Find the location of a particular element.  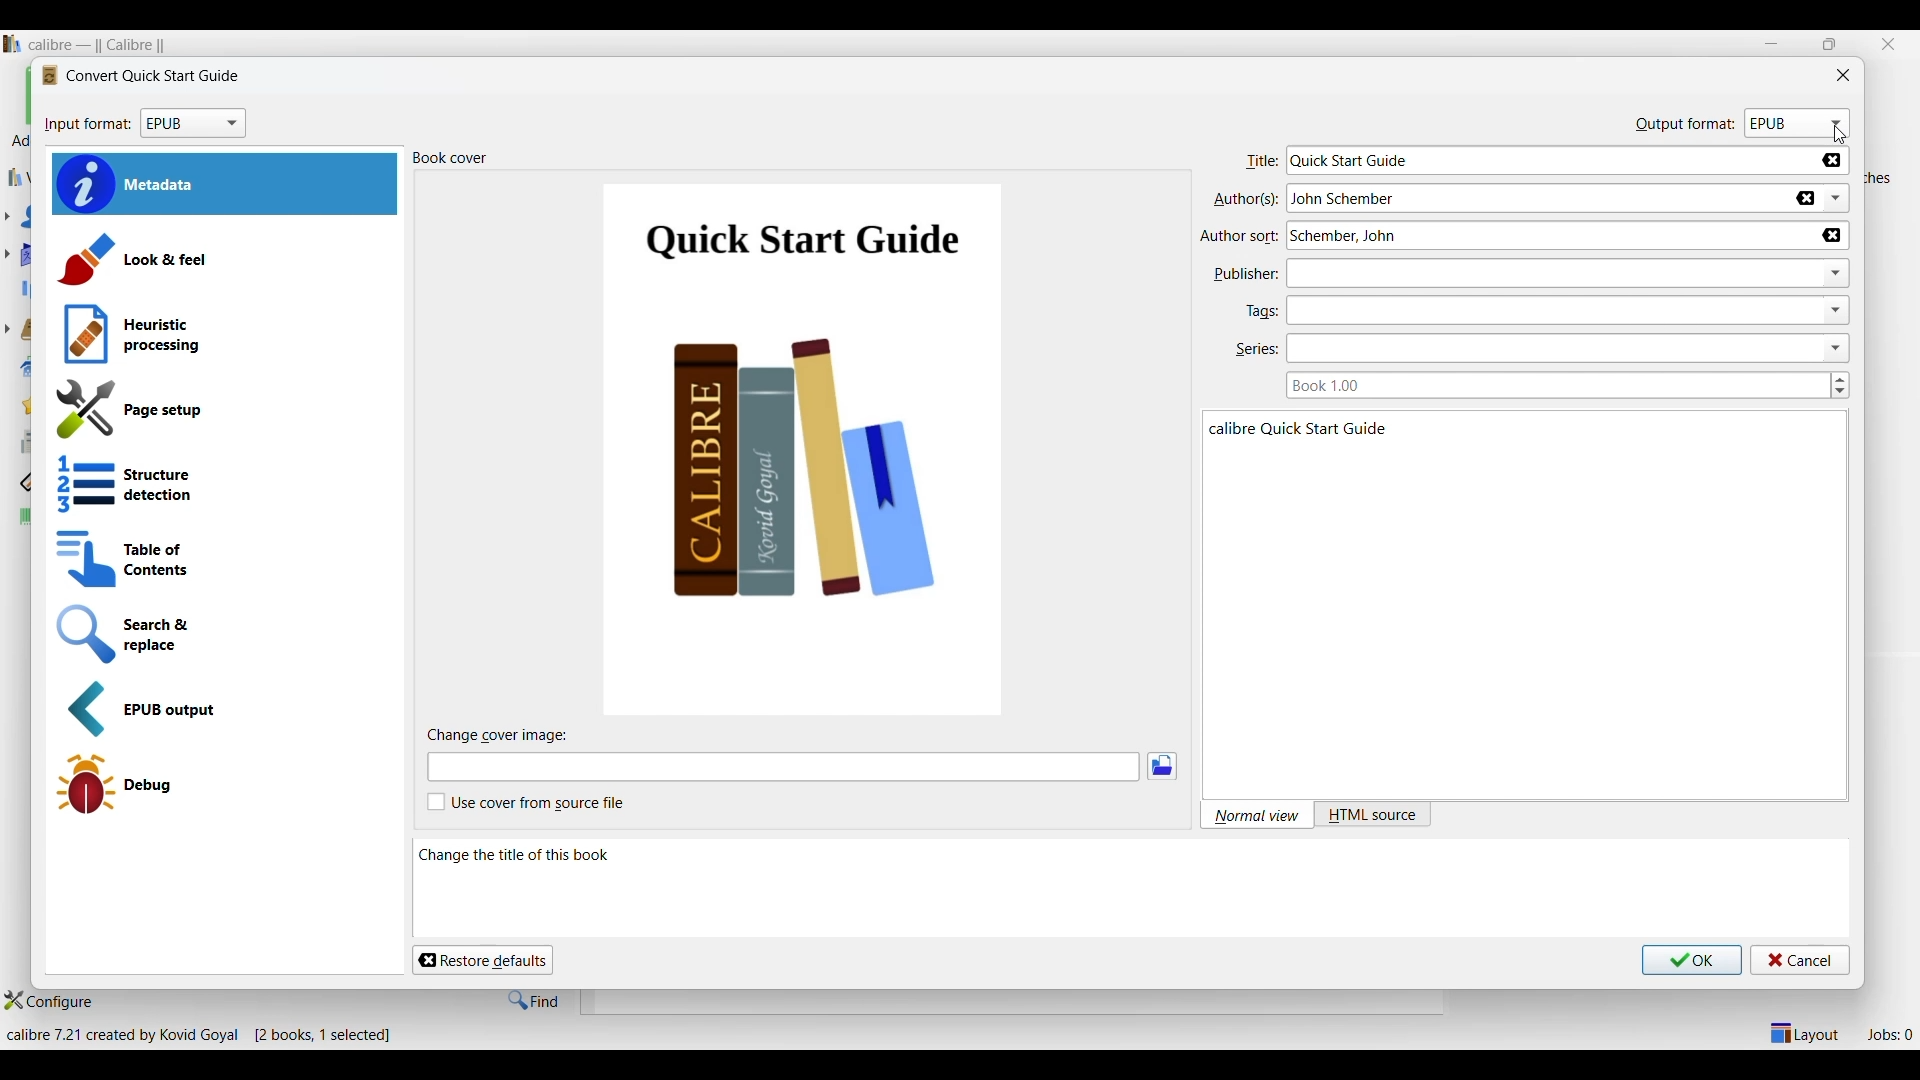

Type in cover image file name is located at coordinates (783, 767).